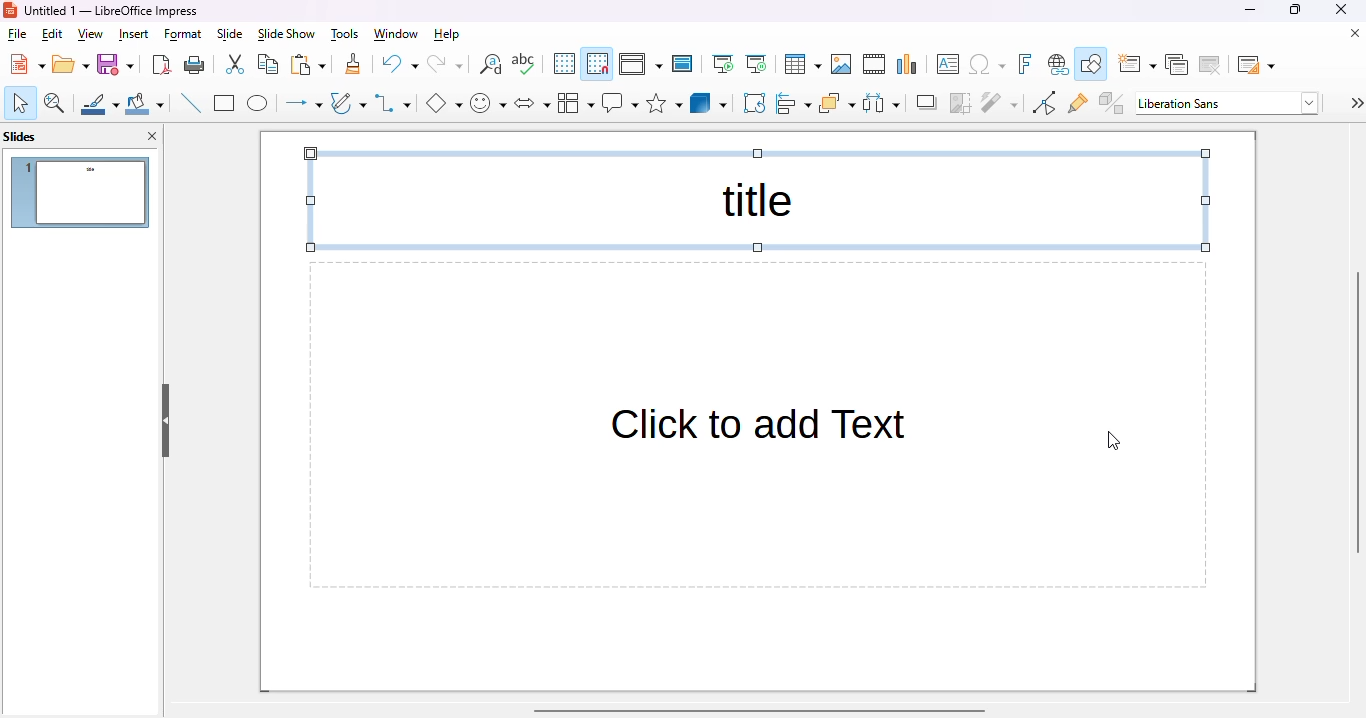 This screenshot has height=718, width=1366. Describe the element at coordinates (115, 64) in the screenshot. I see `save` at that location.